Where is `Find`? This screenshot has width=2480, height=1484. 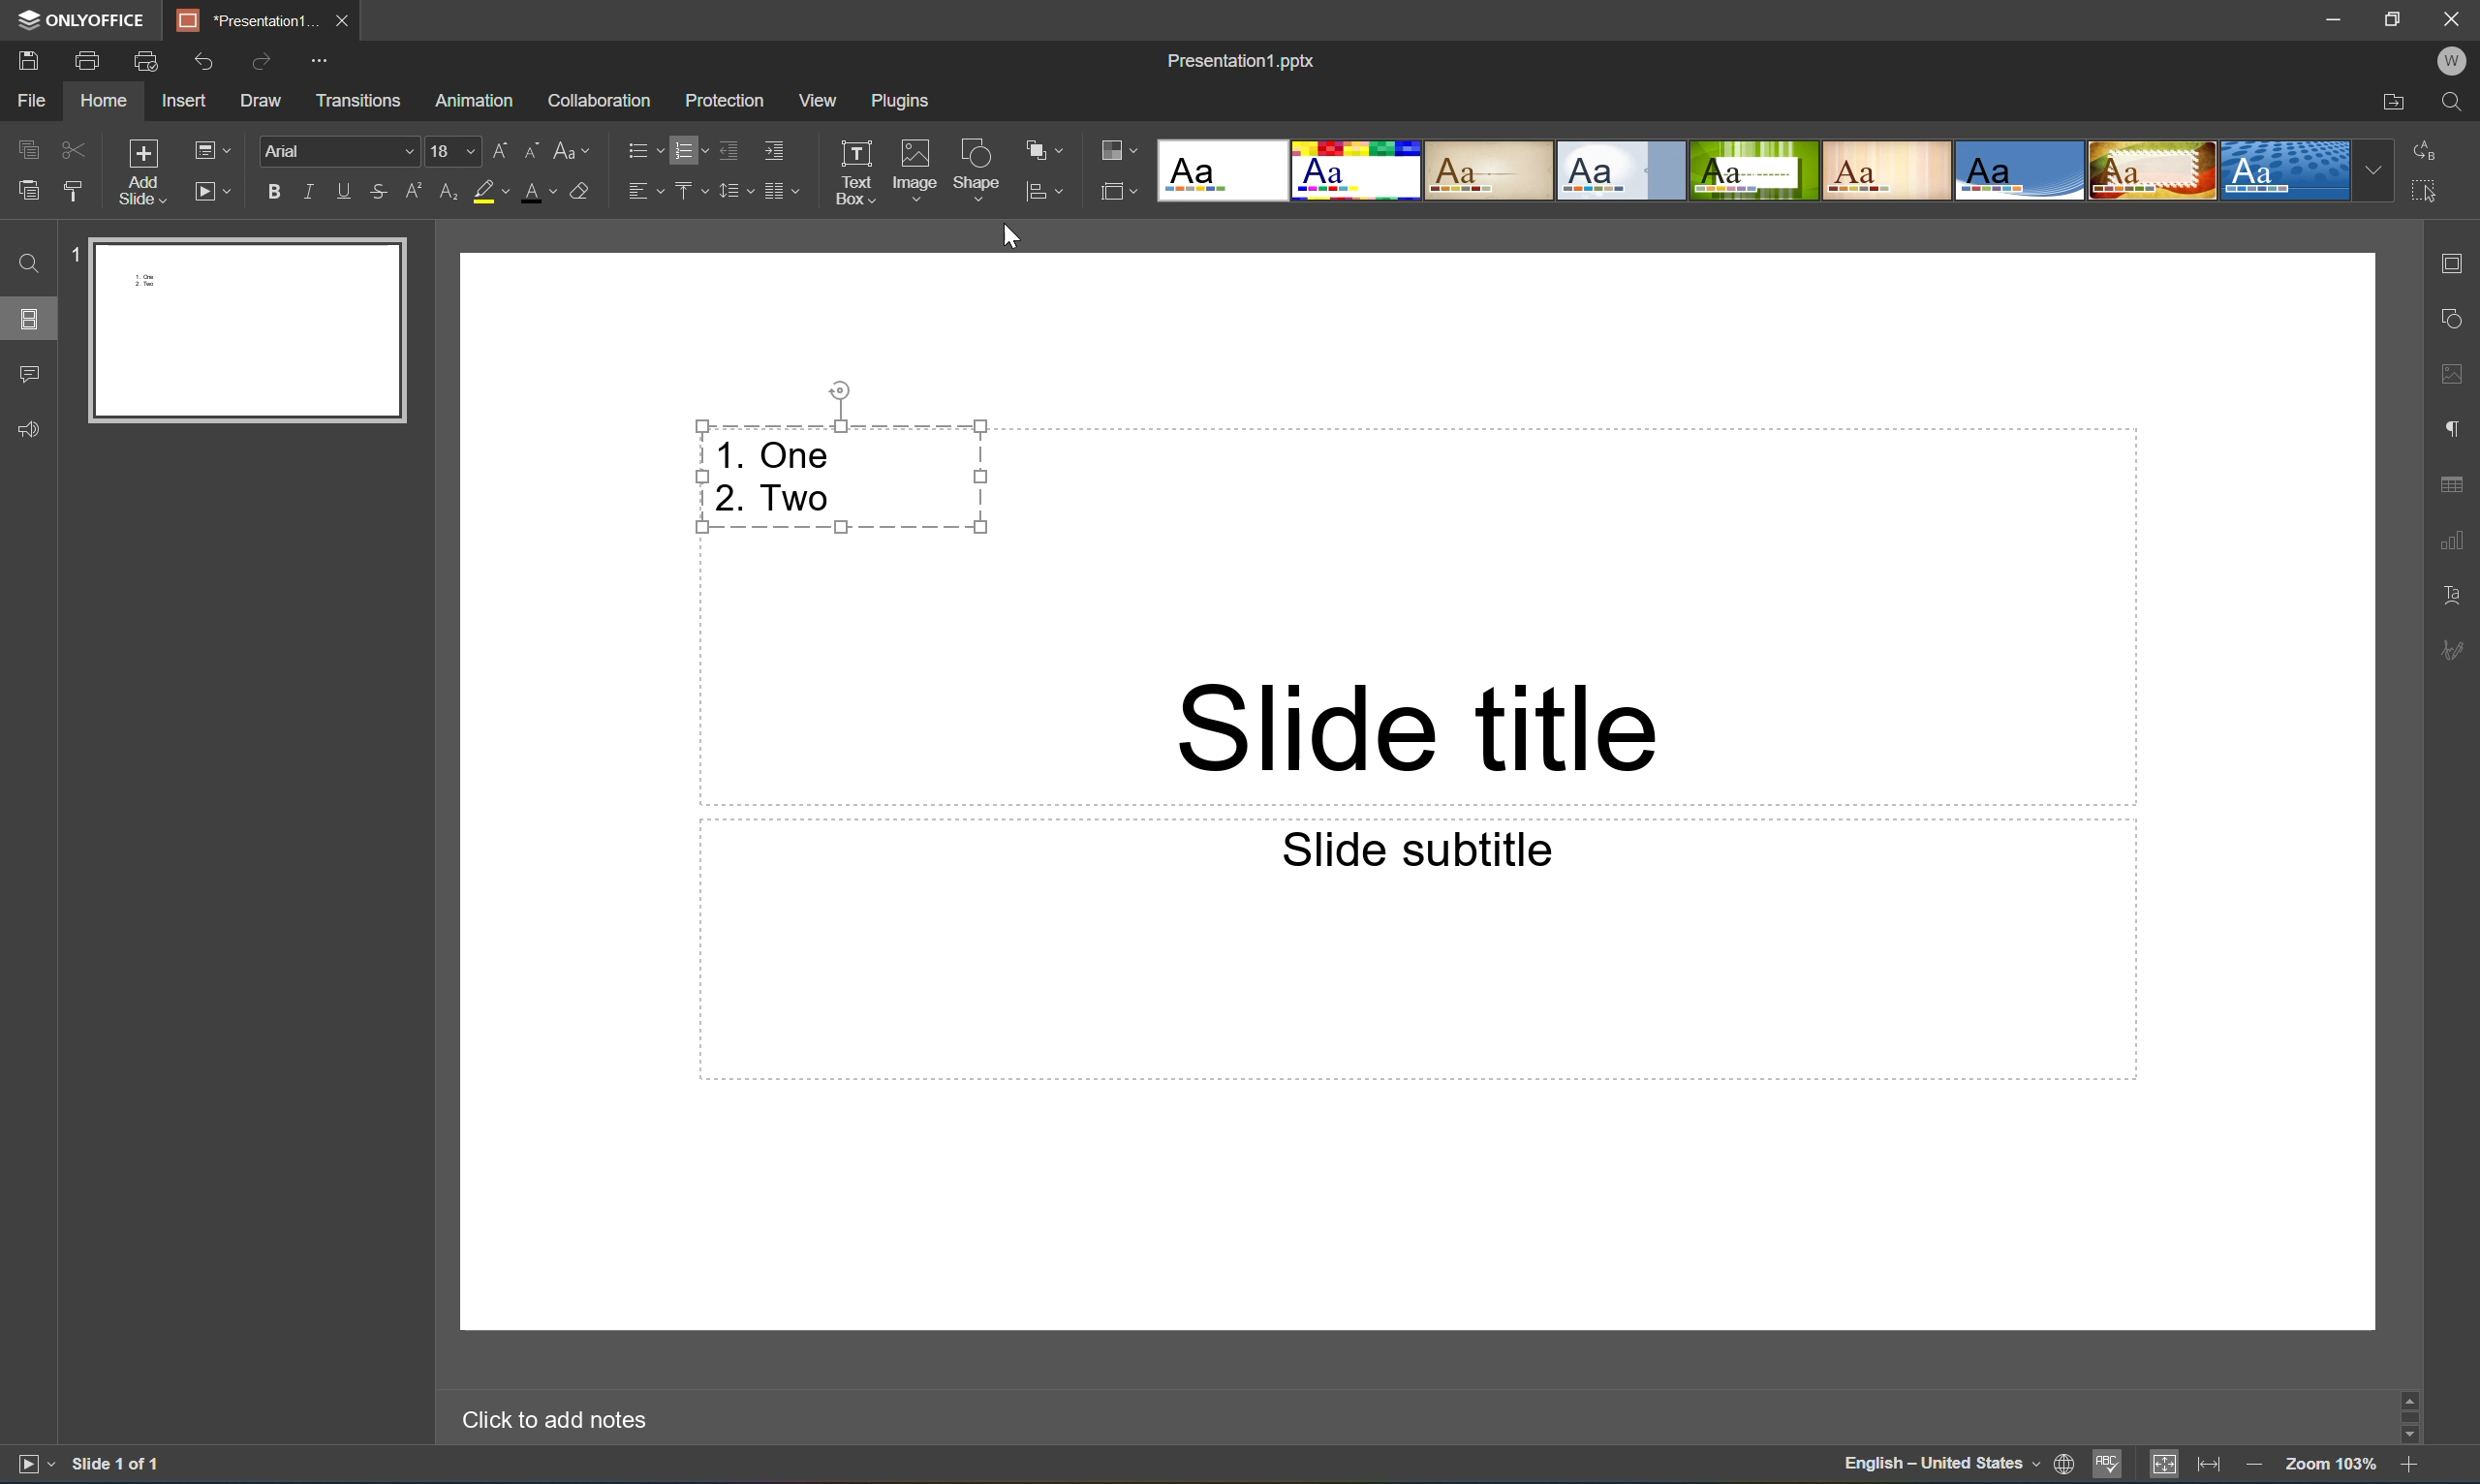 Find is located at coordinates (2455, 101).